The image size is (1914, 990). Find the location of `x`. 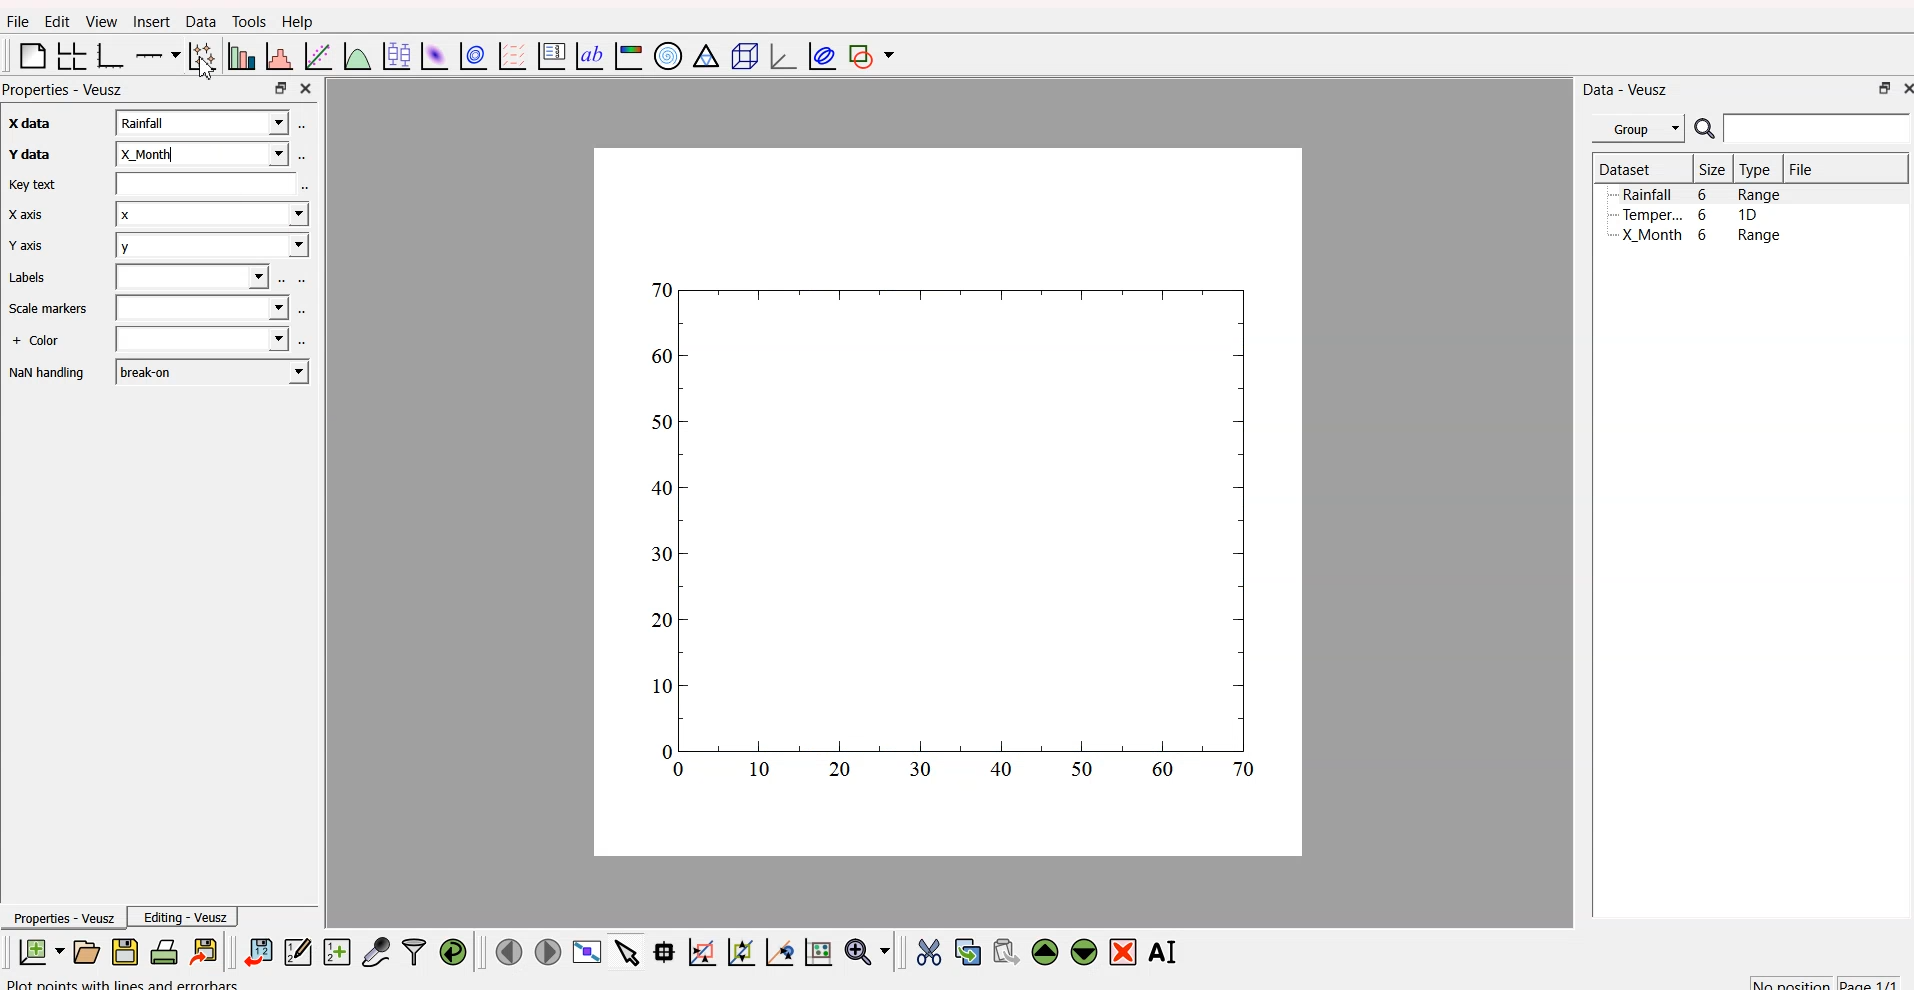

x is located at coordinates (203, 122).